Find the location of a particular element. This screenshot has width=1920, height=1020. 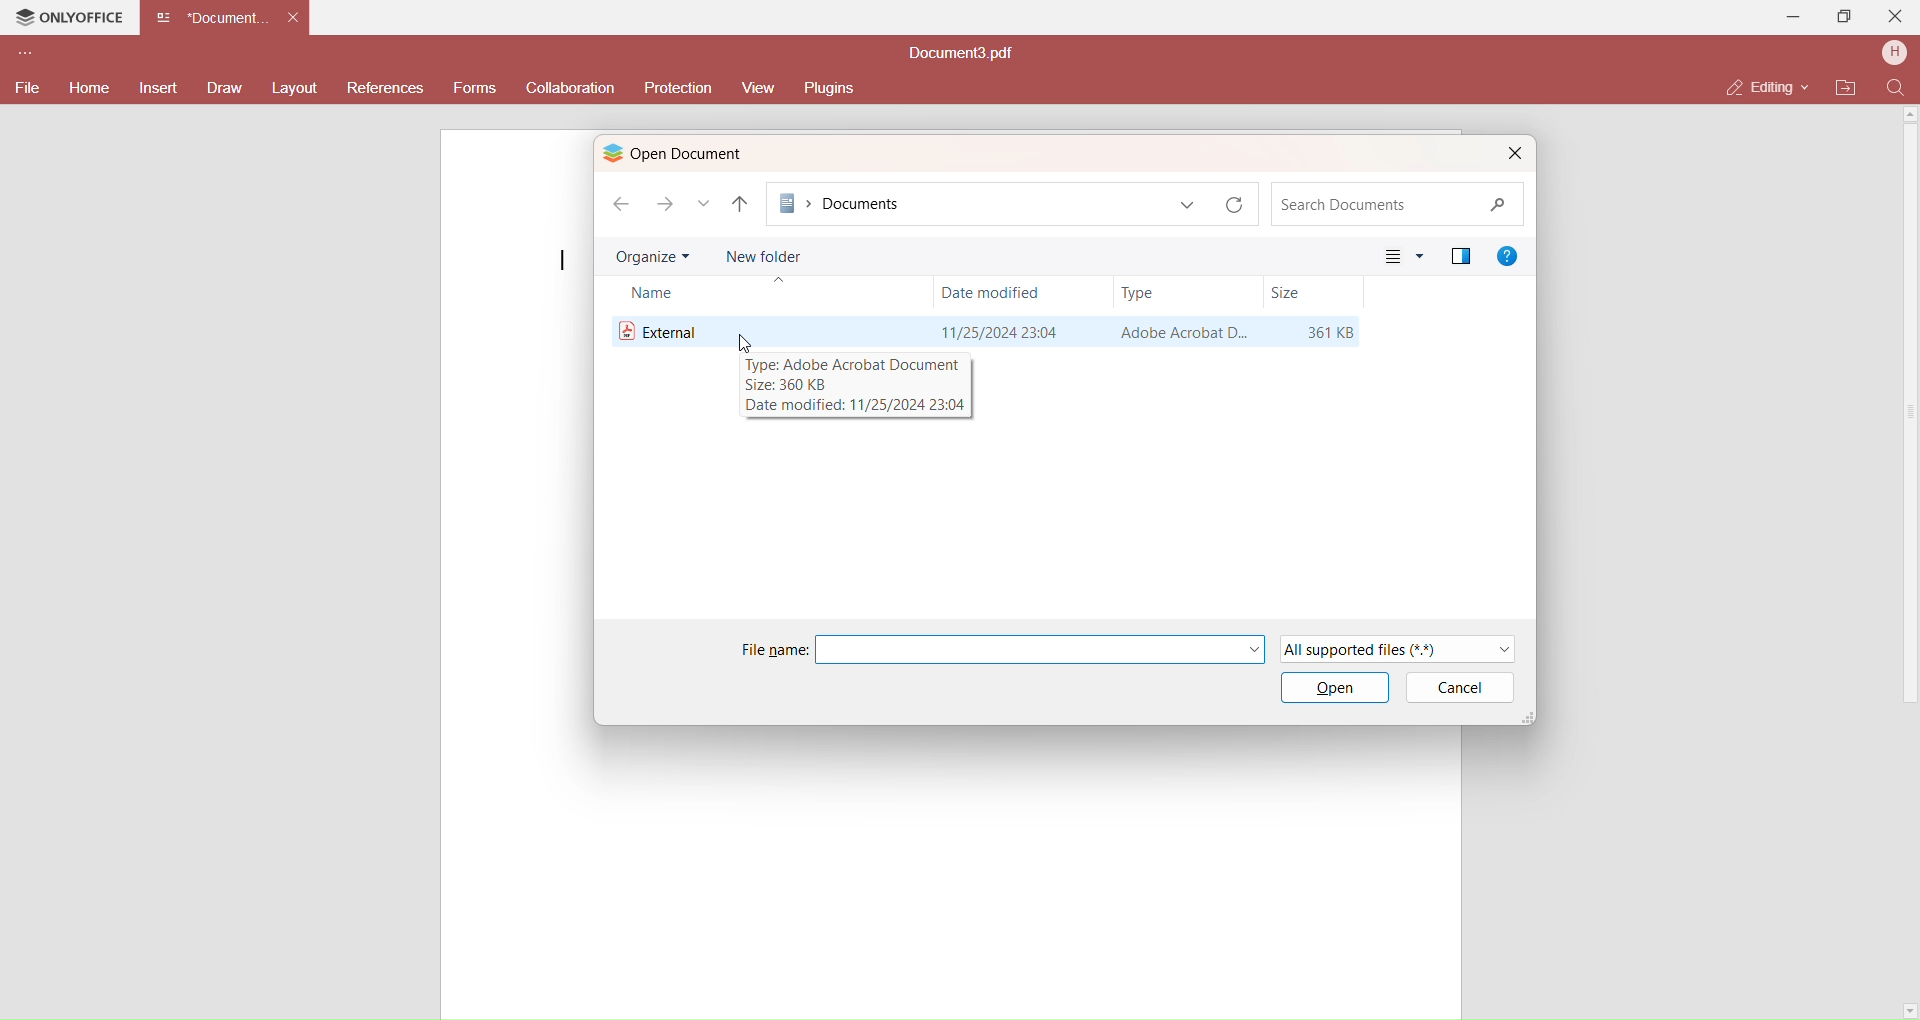

Layout is located at coordinates (295, 88).